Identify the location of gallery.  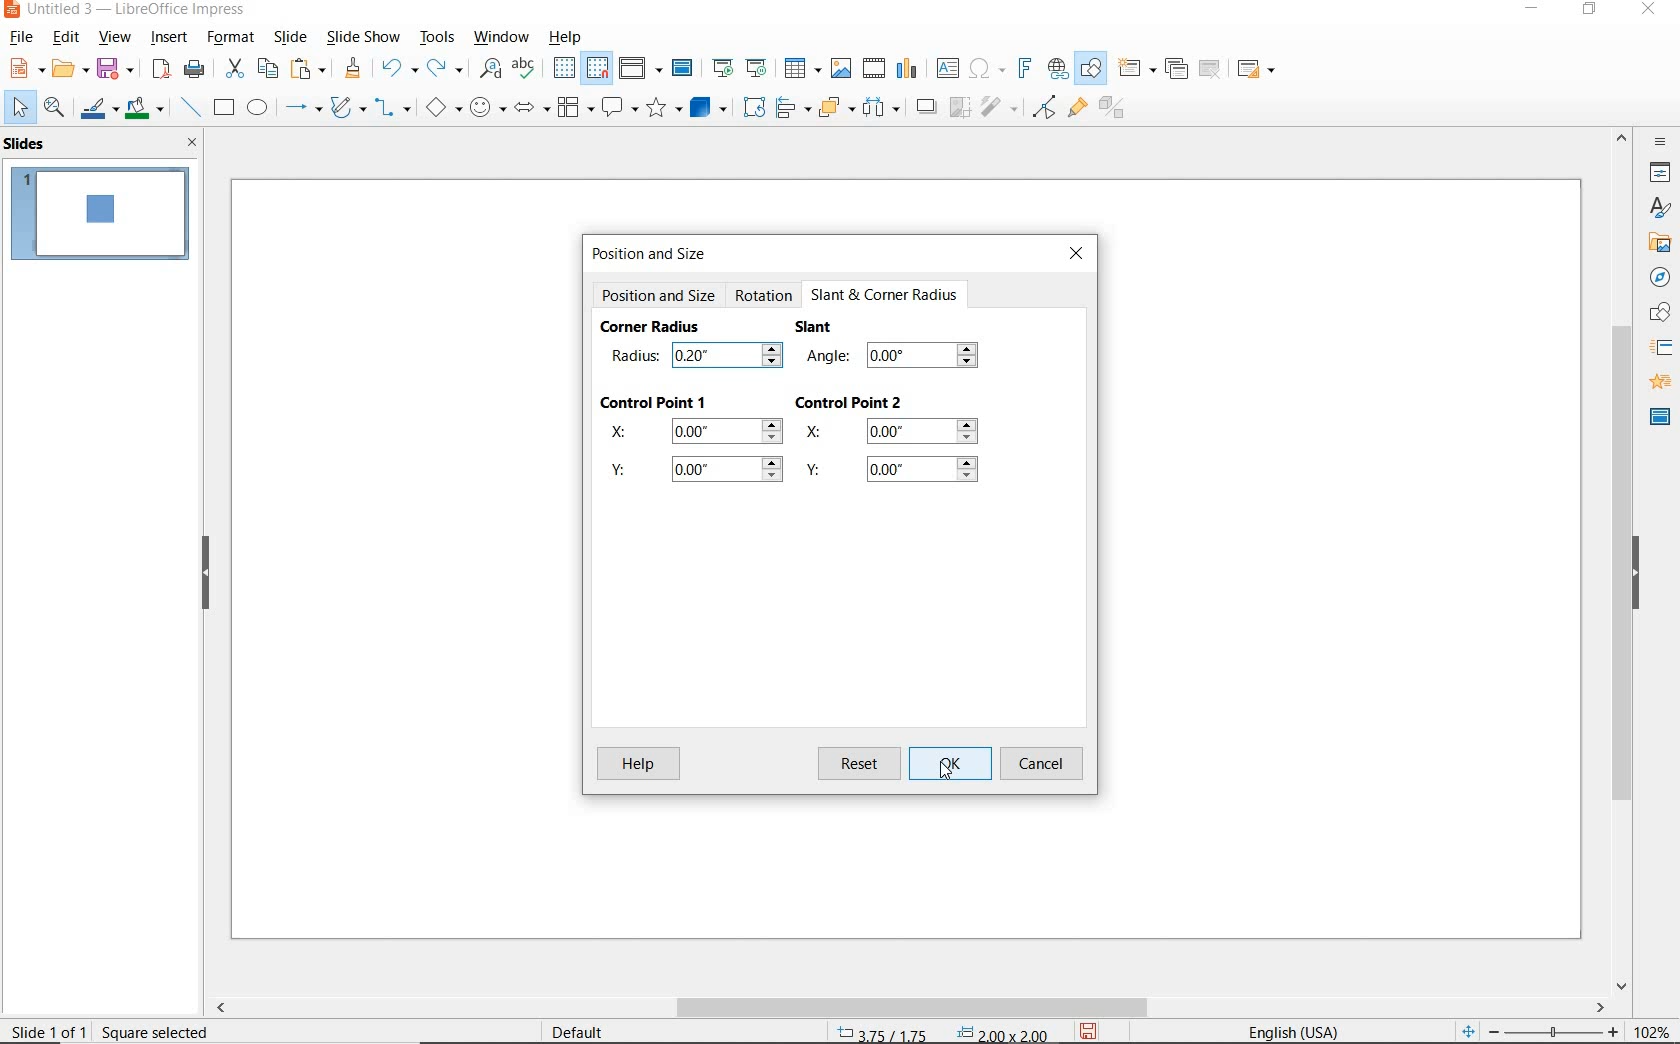
(1660, 242).